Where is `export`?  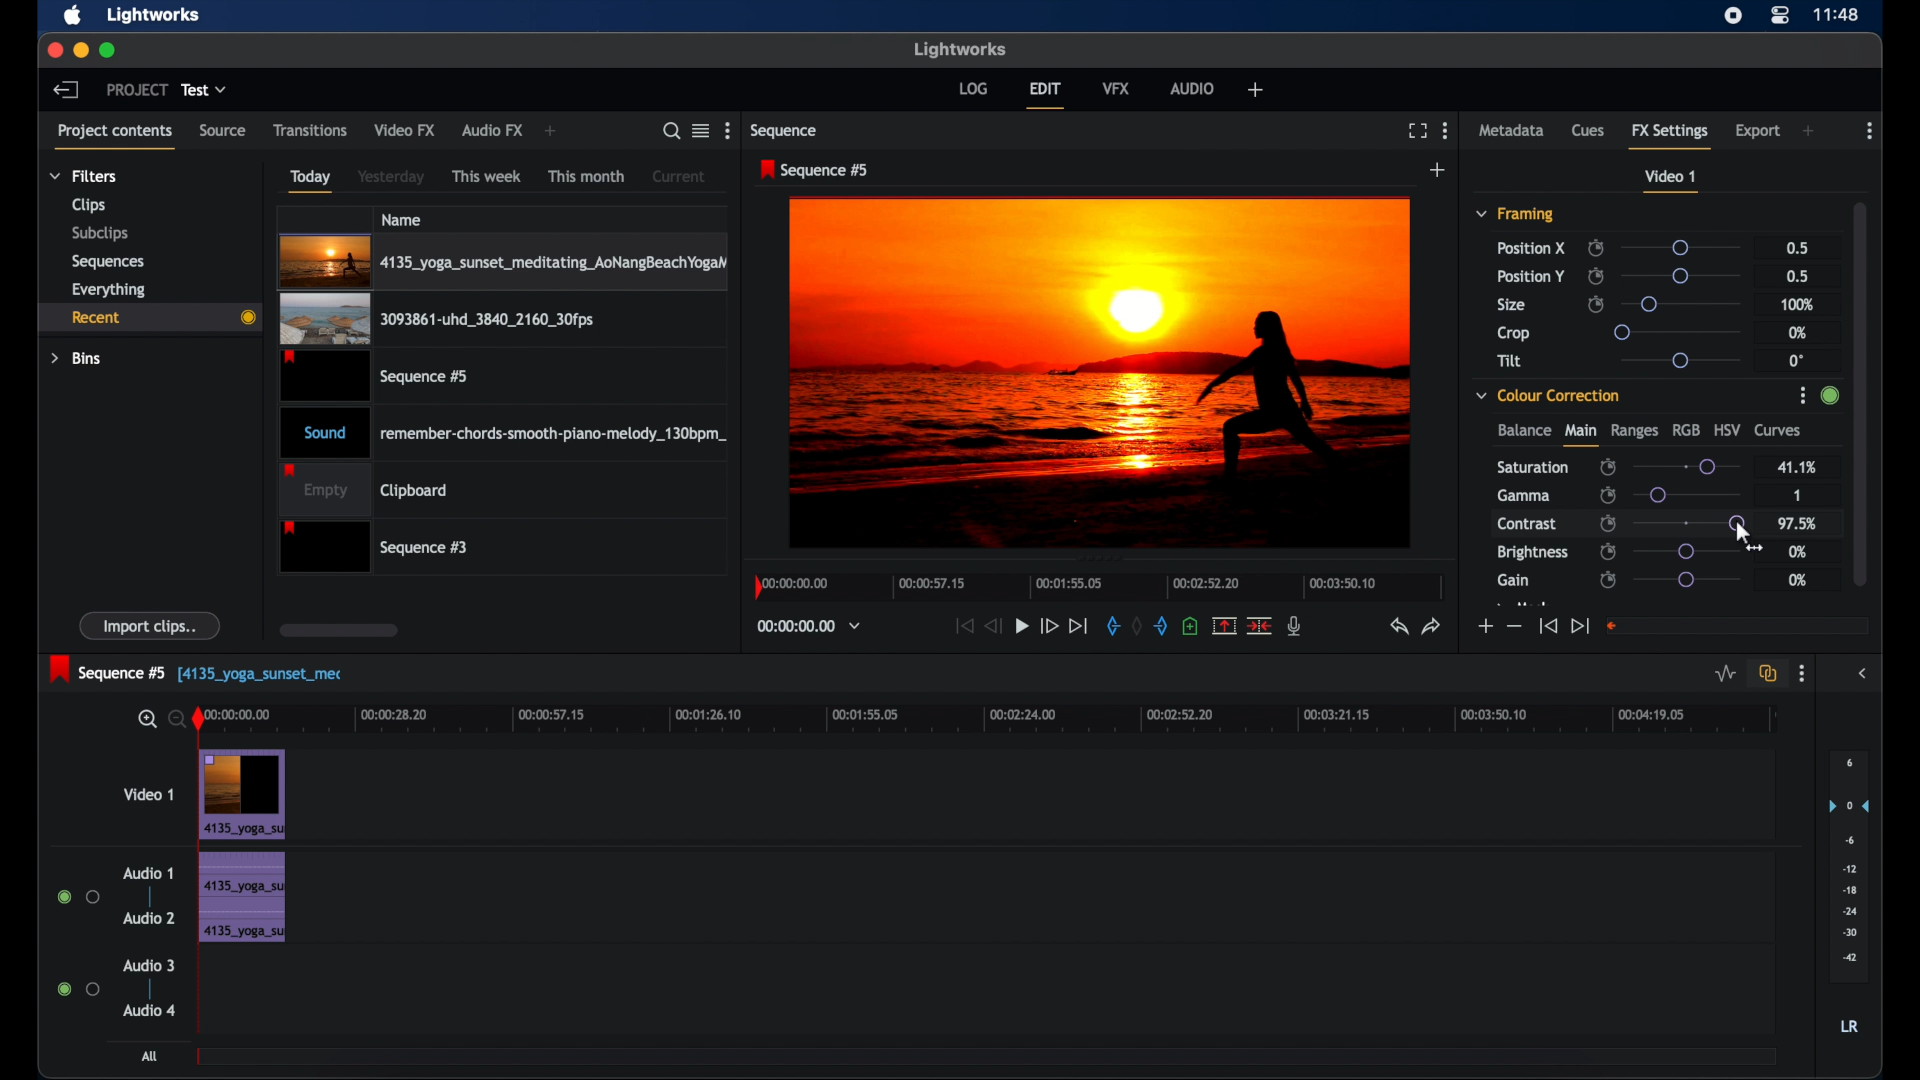 export is located at coordinates (1758, 131).